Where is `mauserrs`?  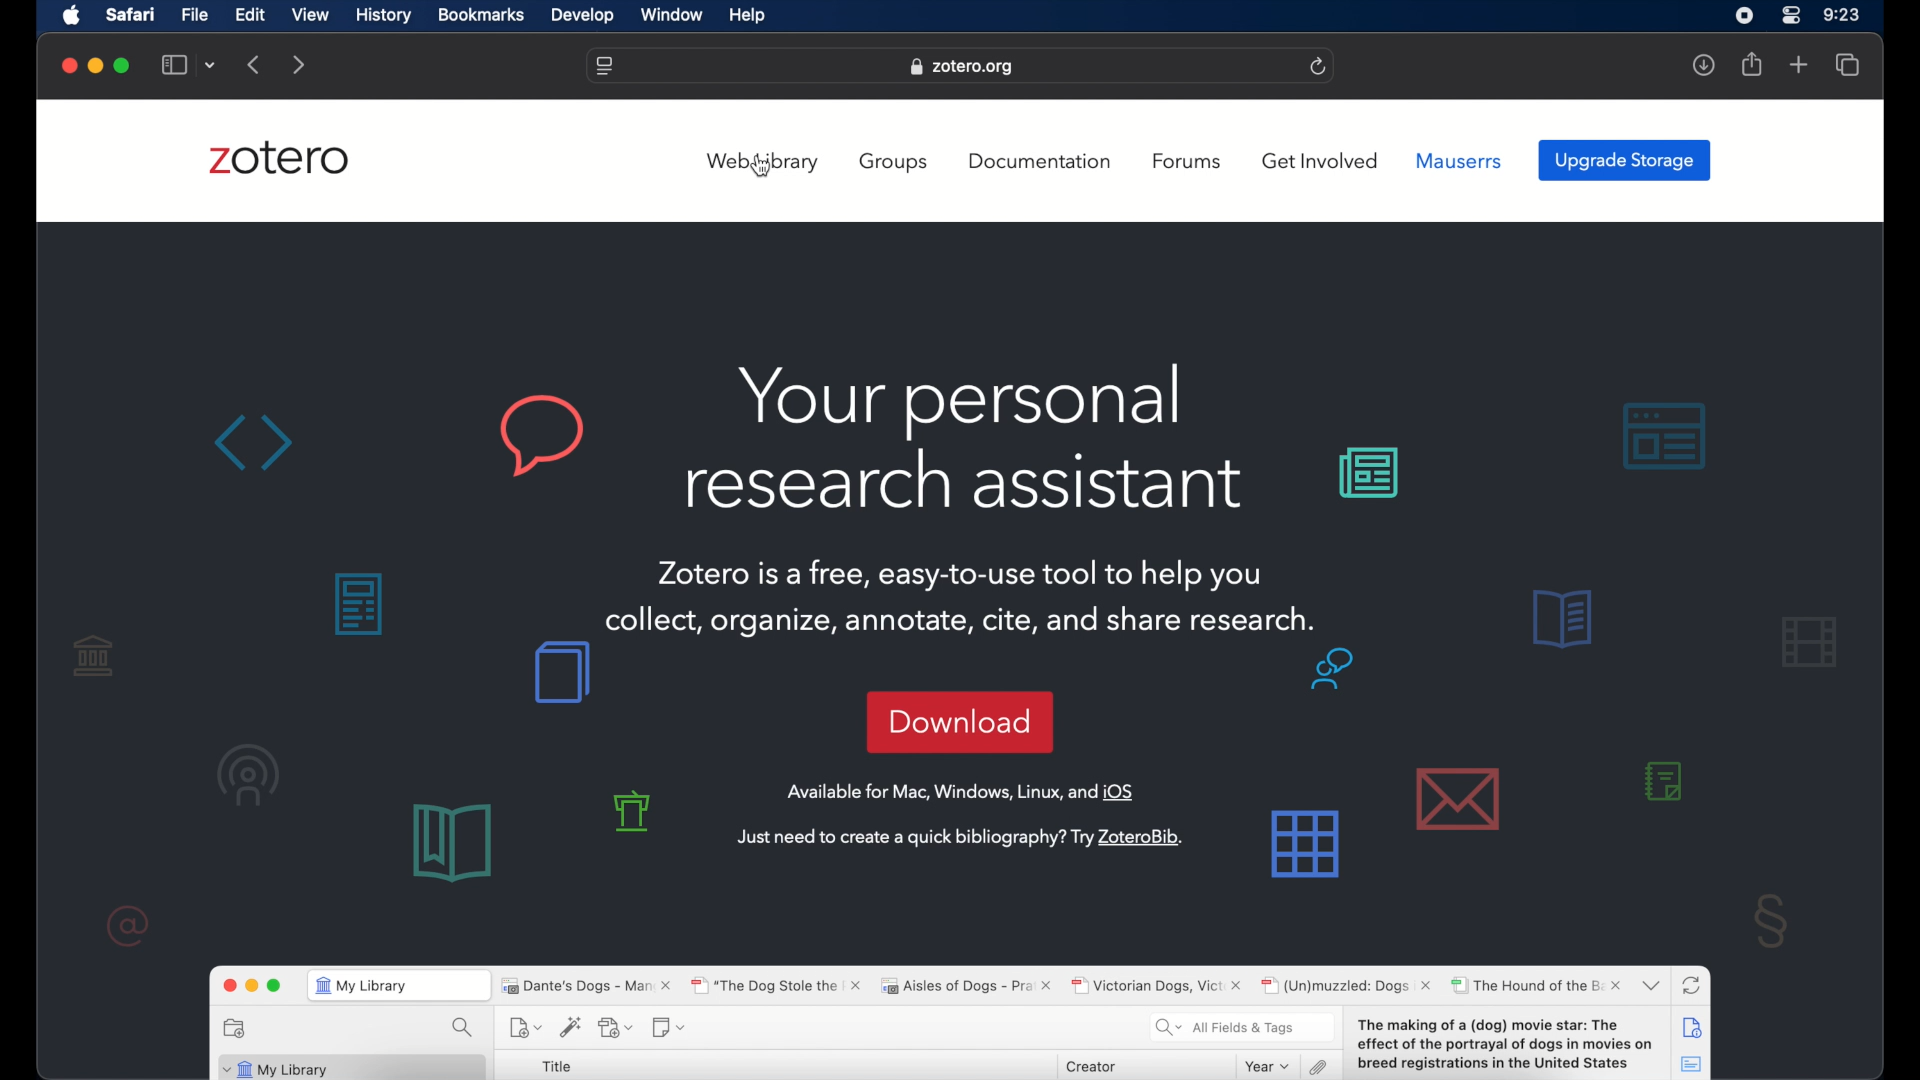
mauserrs is located at coordinates (1458, 161).